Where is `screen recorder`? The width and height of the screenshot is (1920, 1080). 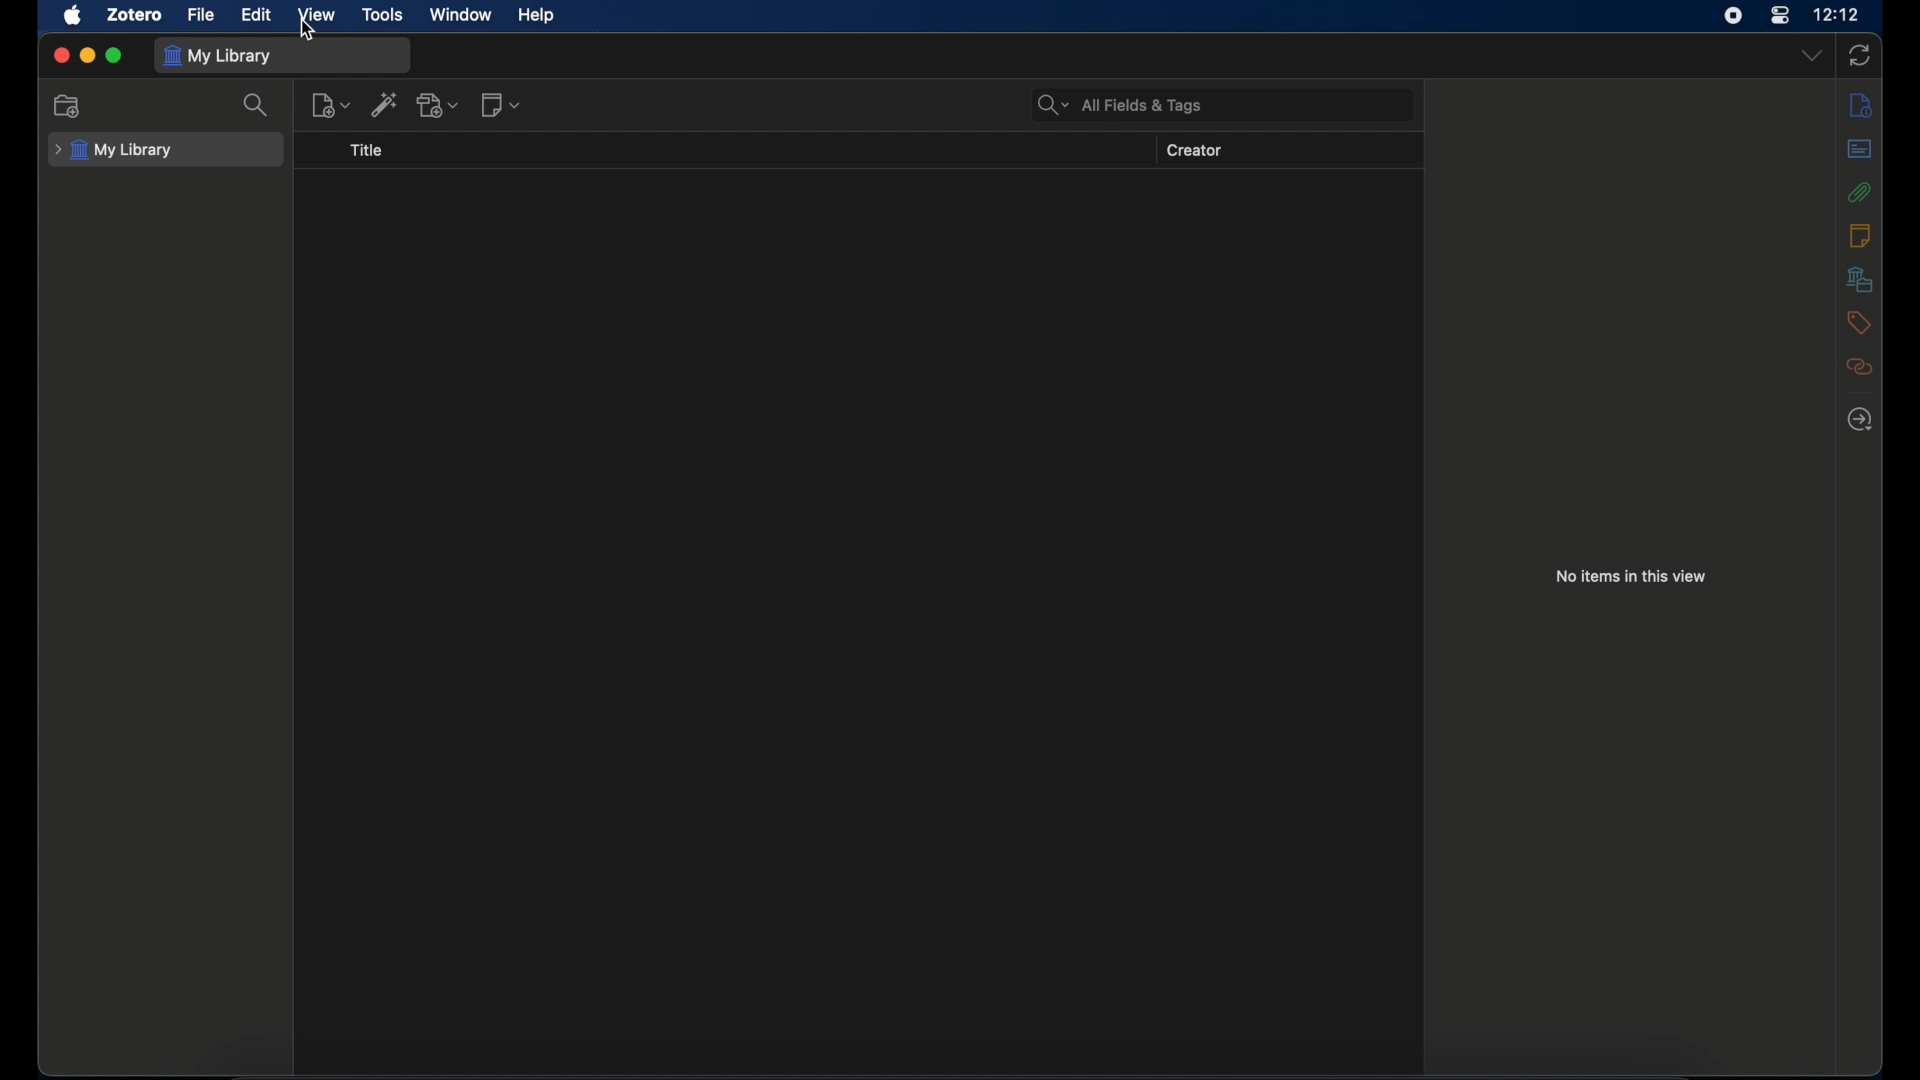 screen recorder is located at coordinates (1732, 15).